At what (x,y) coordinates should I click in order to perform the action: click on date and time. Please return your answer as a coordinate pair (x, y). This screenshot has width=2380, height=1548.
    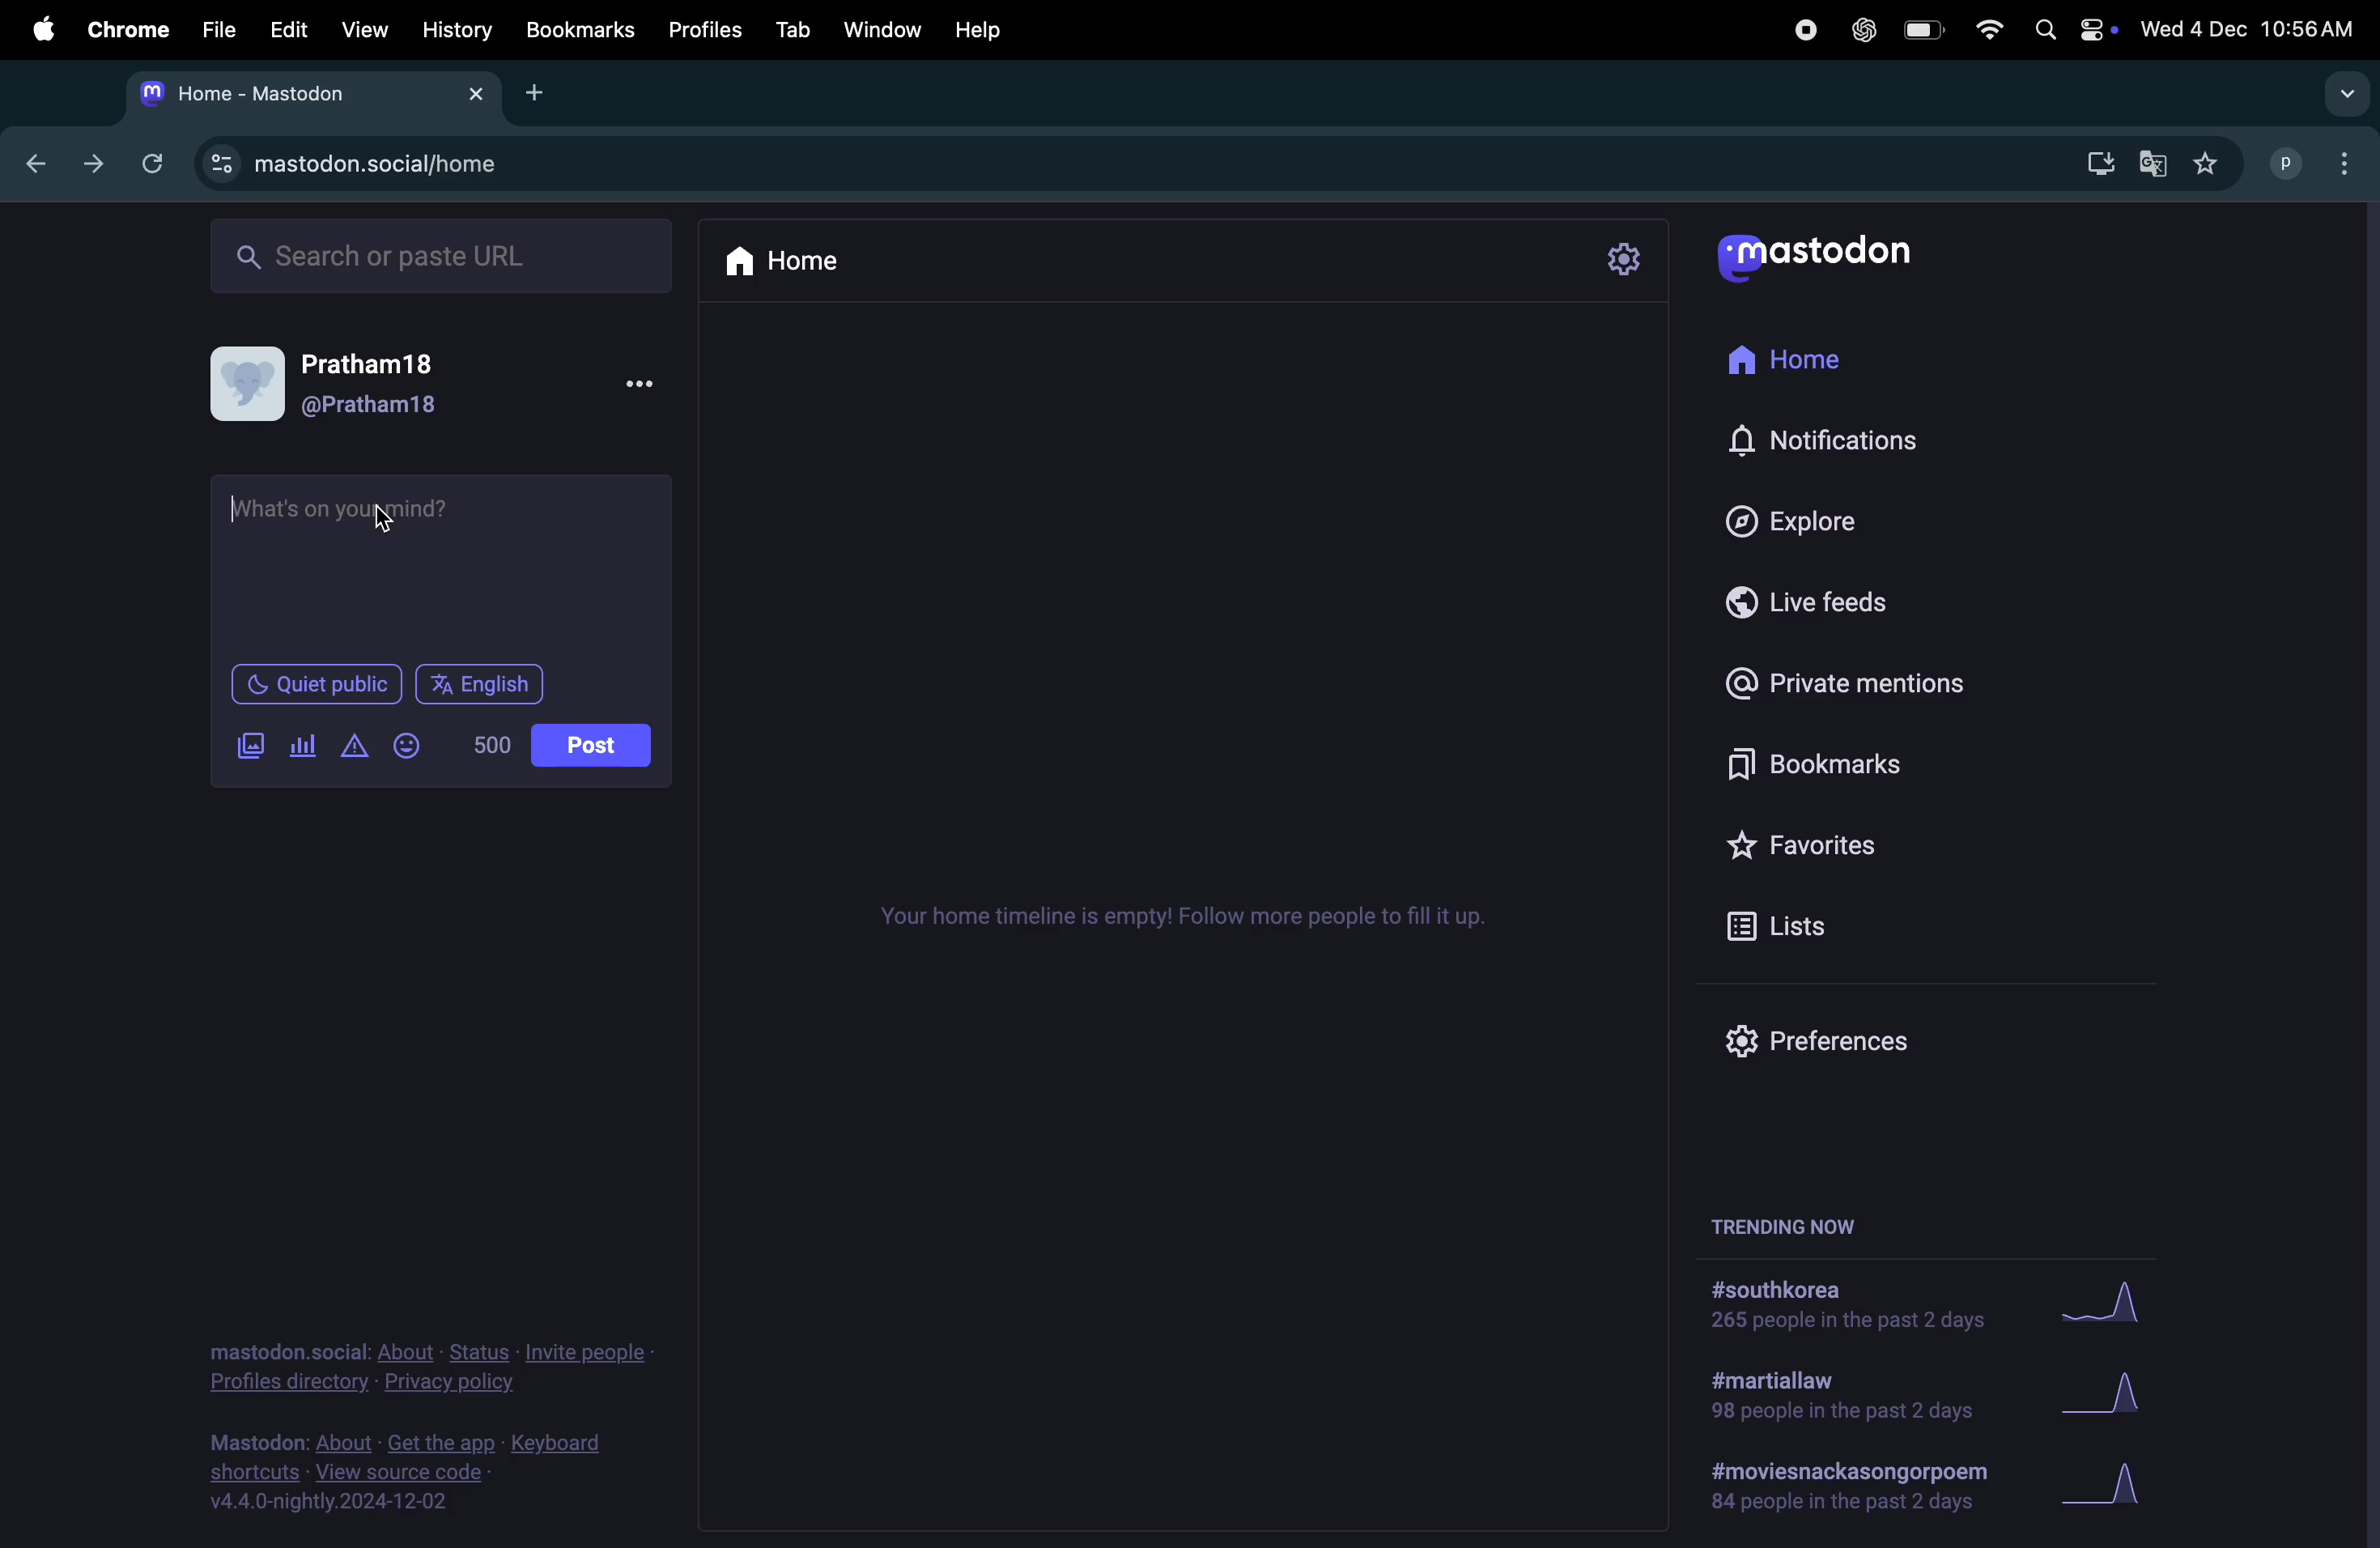
    Looking at the image, I should click on (2250, 25).